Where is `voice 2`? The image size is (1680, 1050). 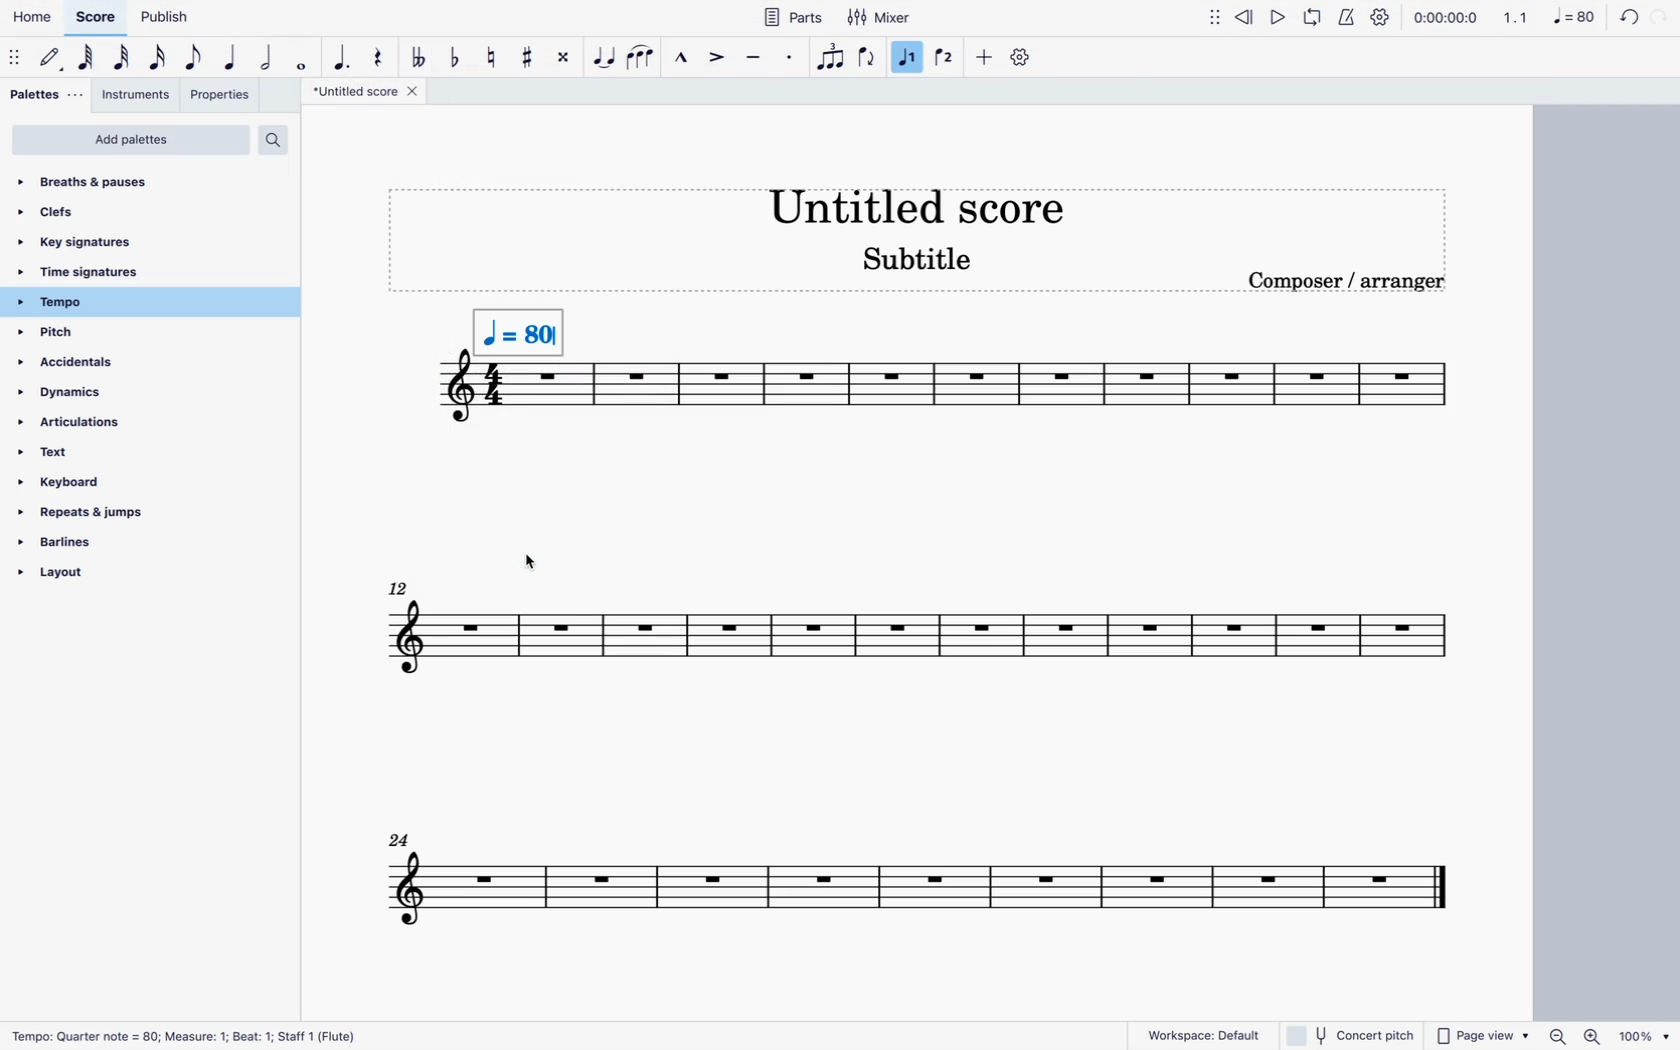
voice 2 is located at coordinates (944, 55).